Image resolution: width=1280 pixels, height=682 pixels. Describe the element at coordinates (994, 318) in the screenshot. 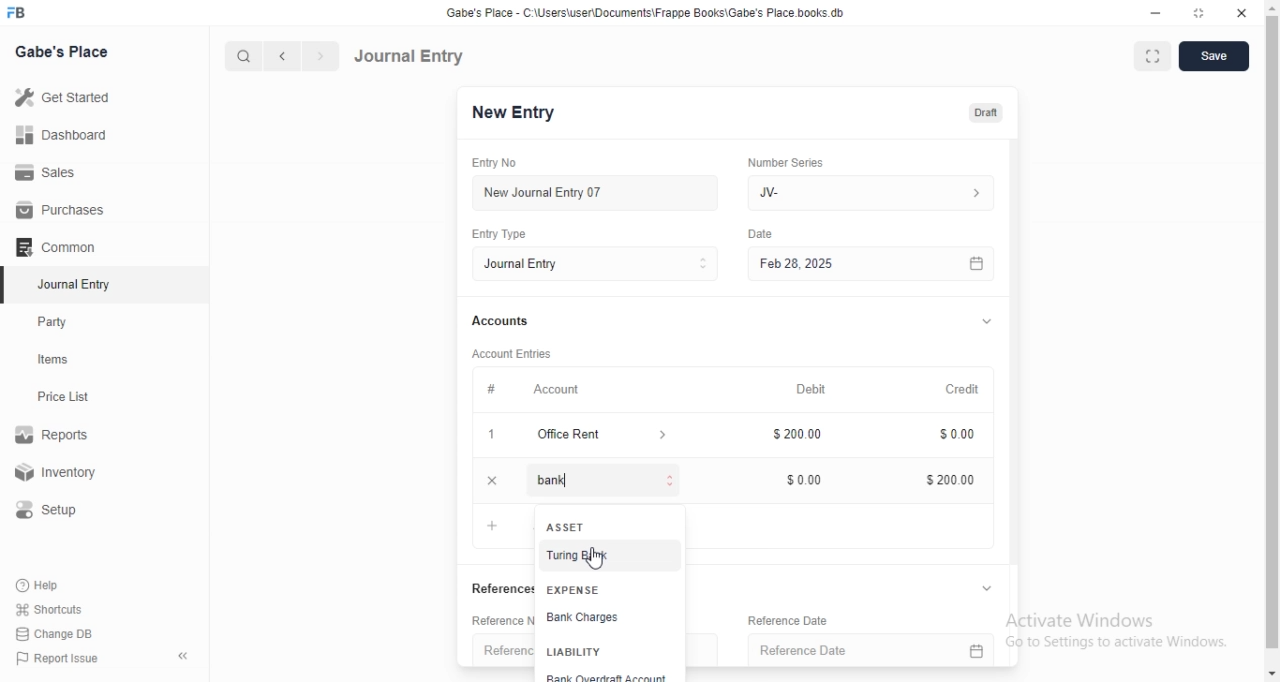

I see `v` at that location.